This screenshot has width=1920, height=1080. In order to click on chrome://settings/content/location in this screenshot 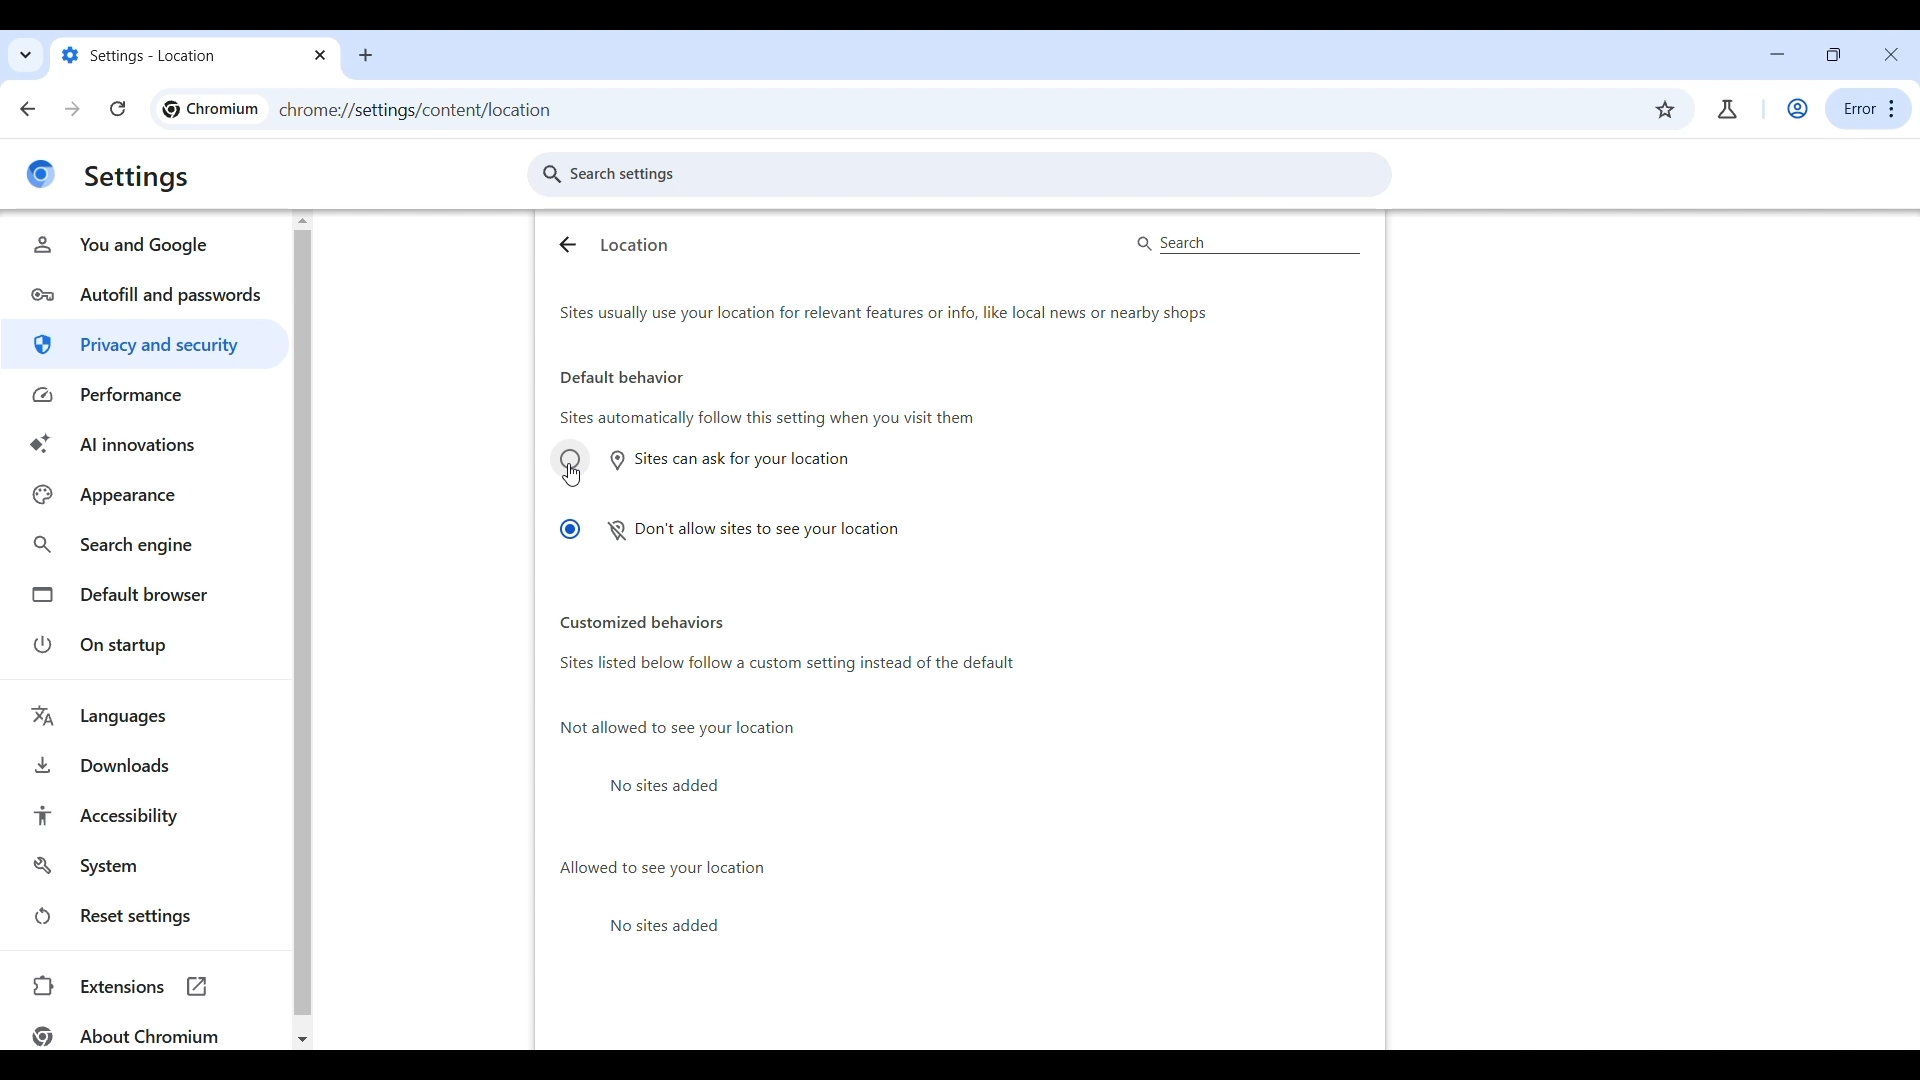, I will do `click(438, 111)`.